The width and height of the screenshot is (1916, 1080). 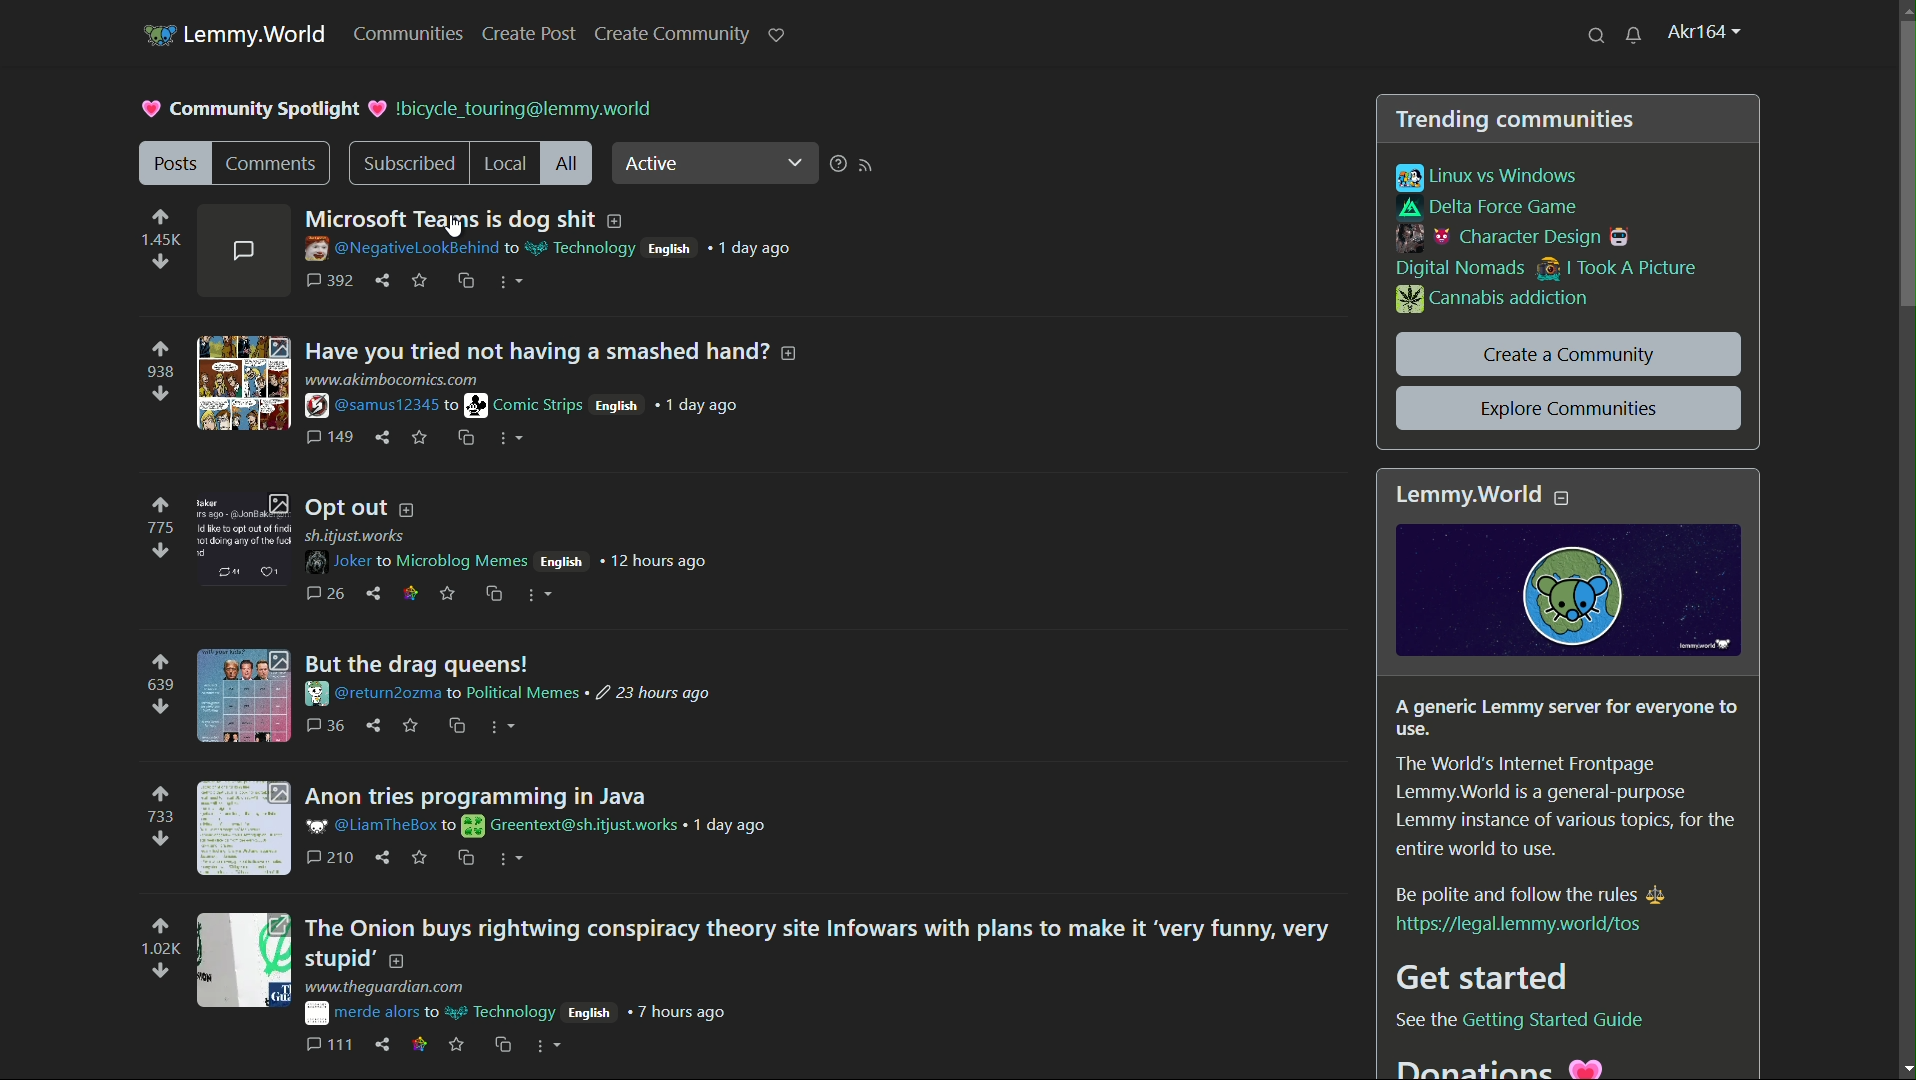 What do you see at coordinates (557, 249) in the screenshot?
I see `post details` at bounding box center [557, 249].